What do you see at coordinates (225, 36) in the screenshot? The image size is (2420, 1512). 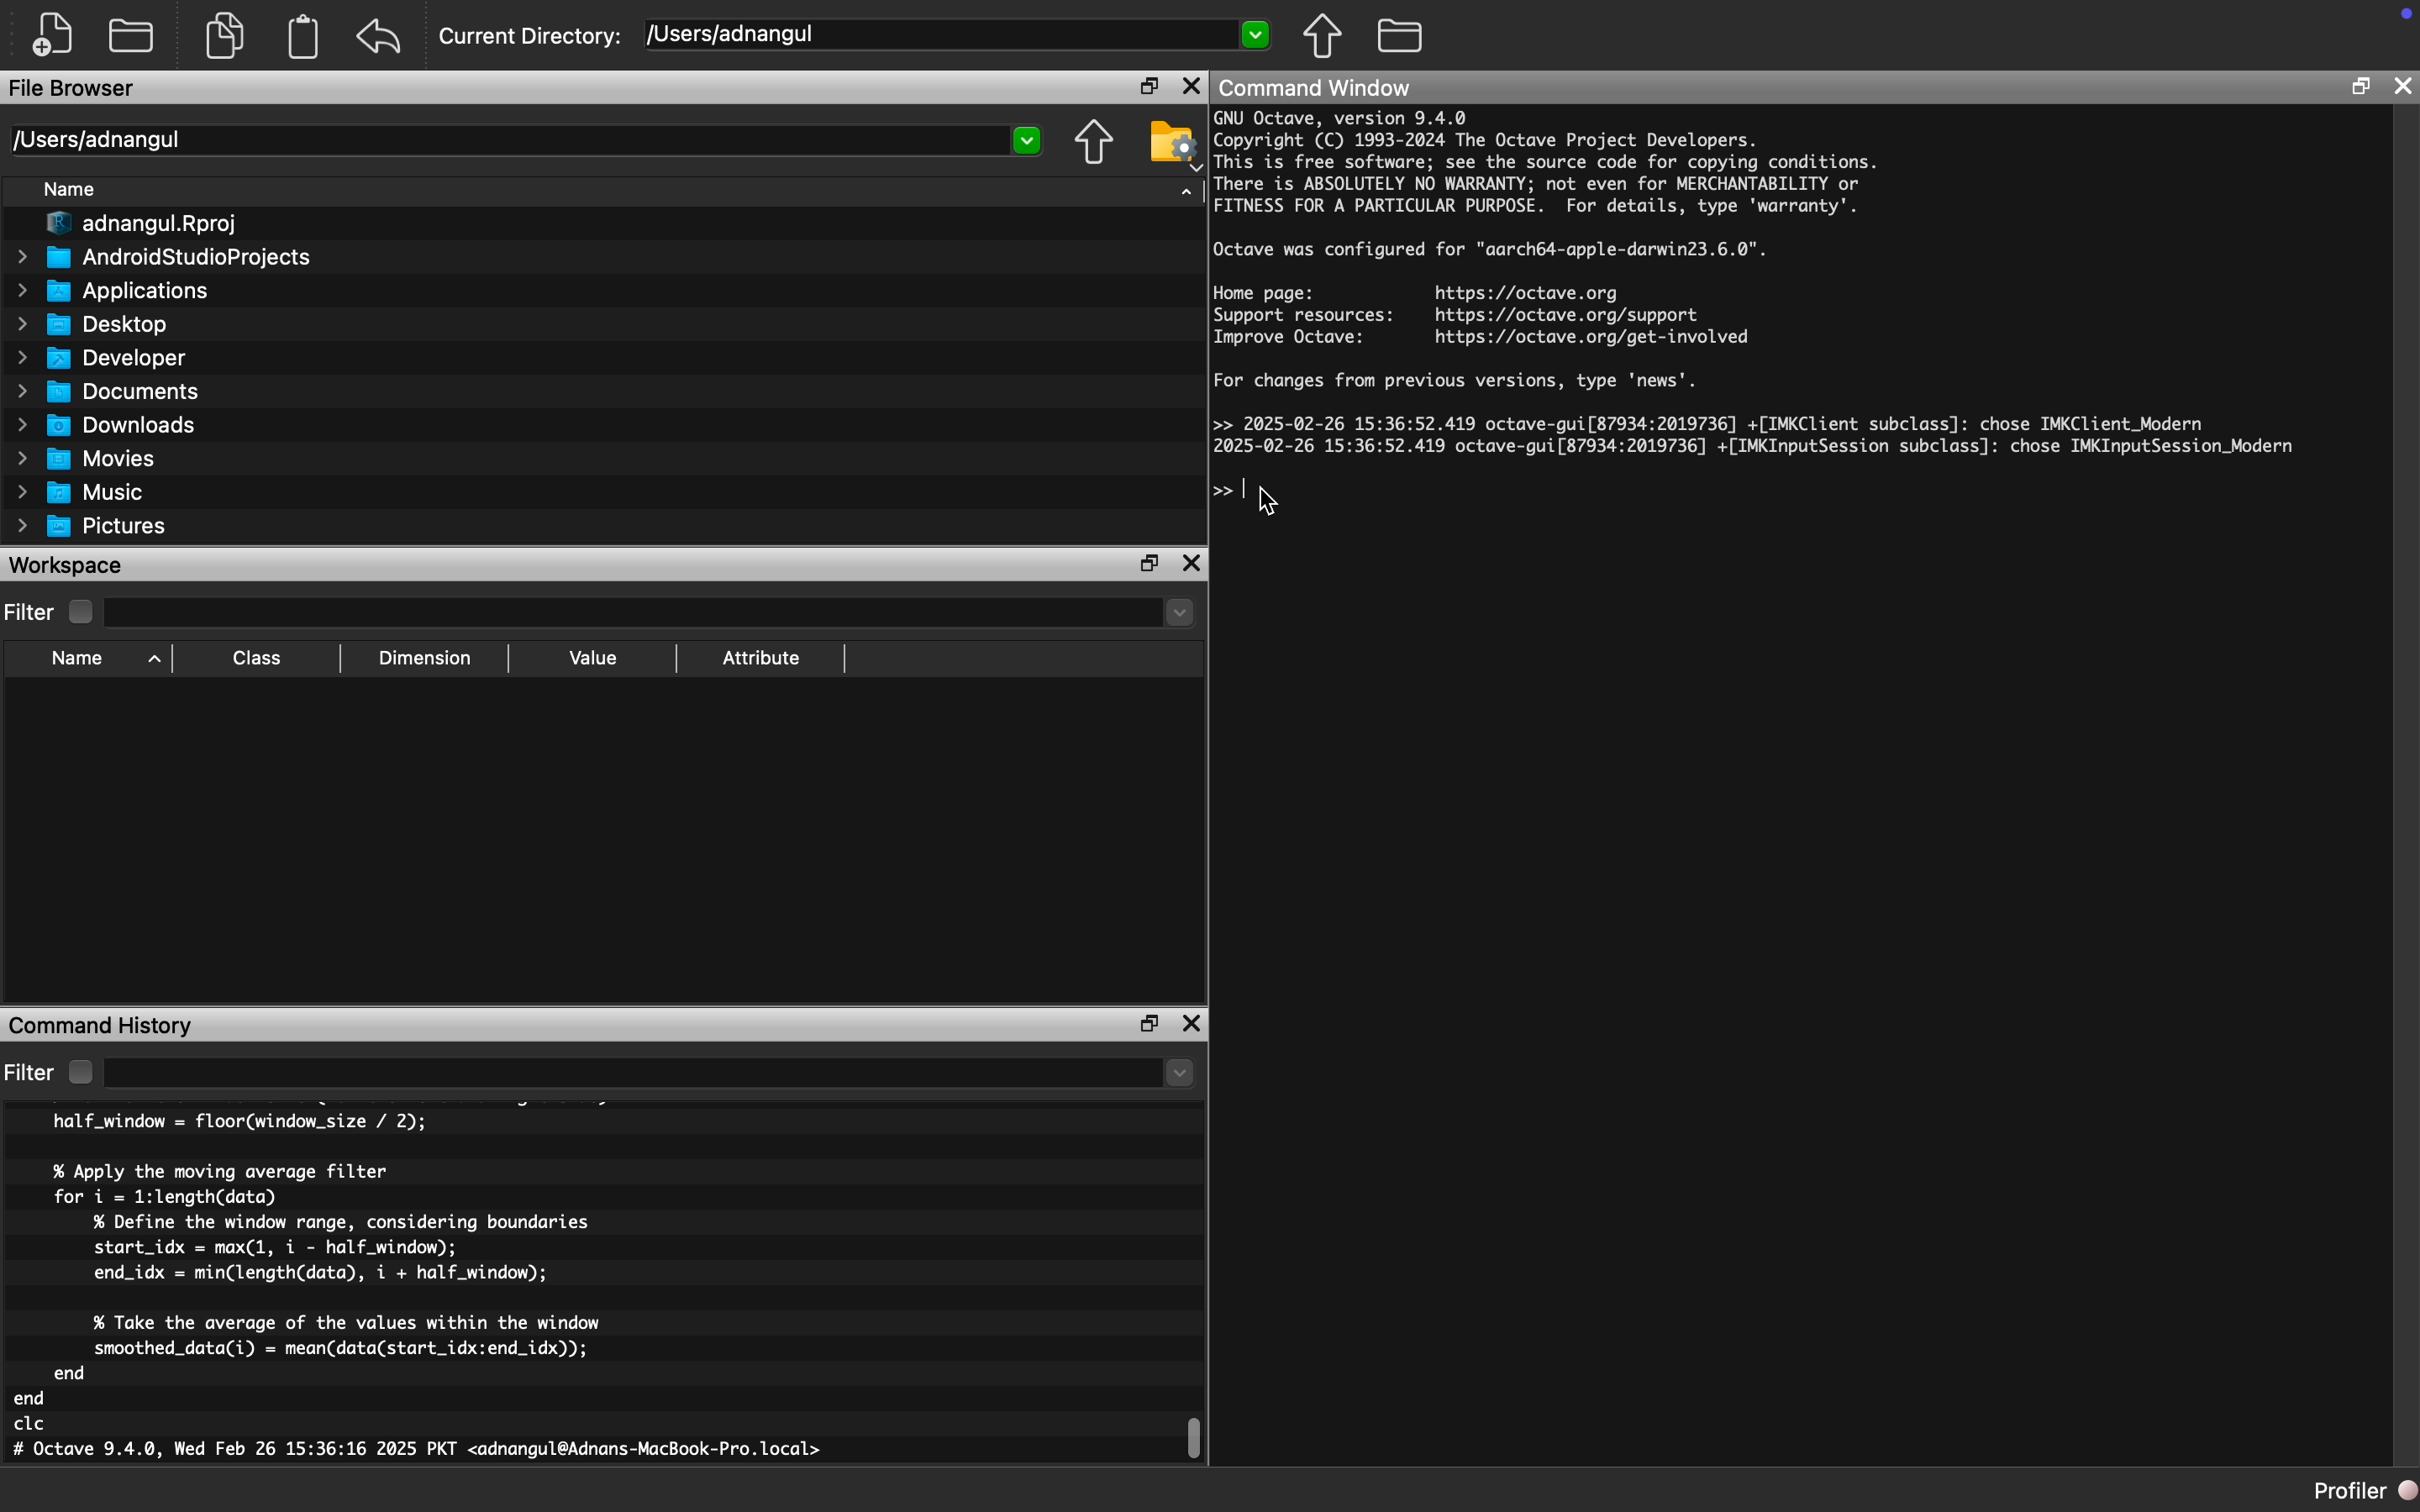 I see `Copy` at bounding box center [225, 36].